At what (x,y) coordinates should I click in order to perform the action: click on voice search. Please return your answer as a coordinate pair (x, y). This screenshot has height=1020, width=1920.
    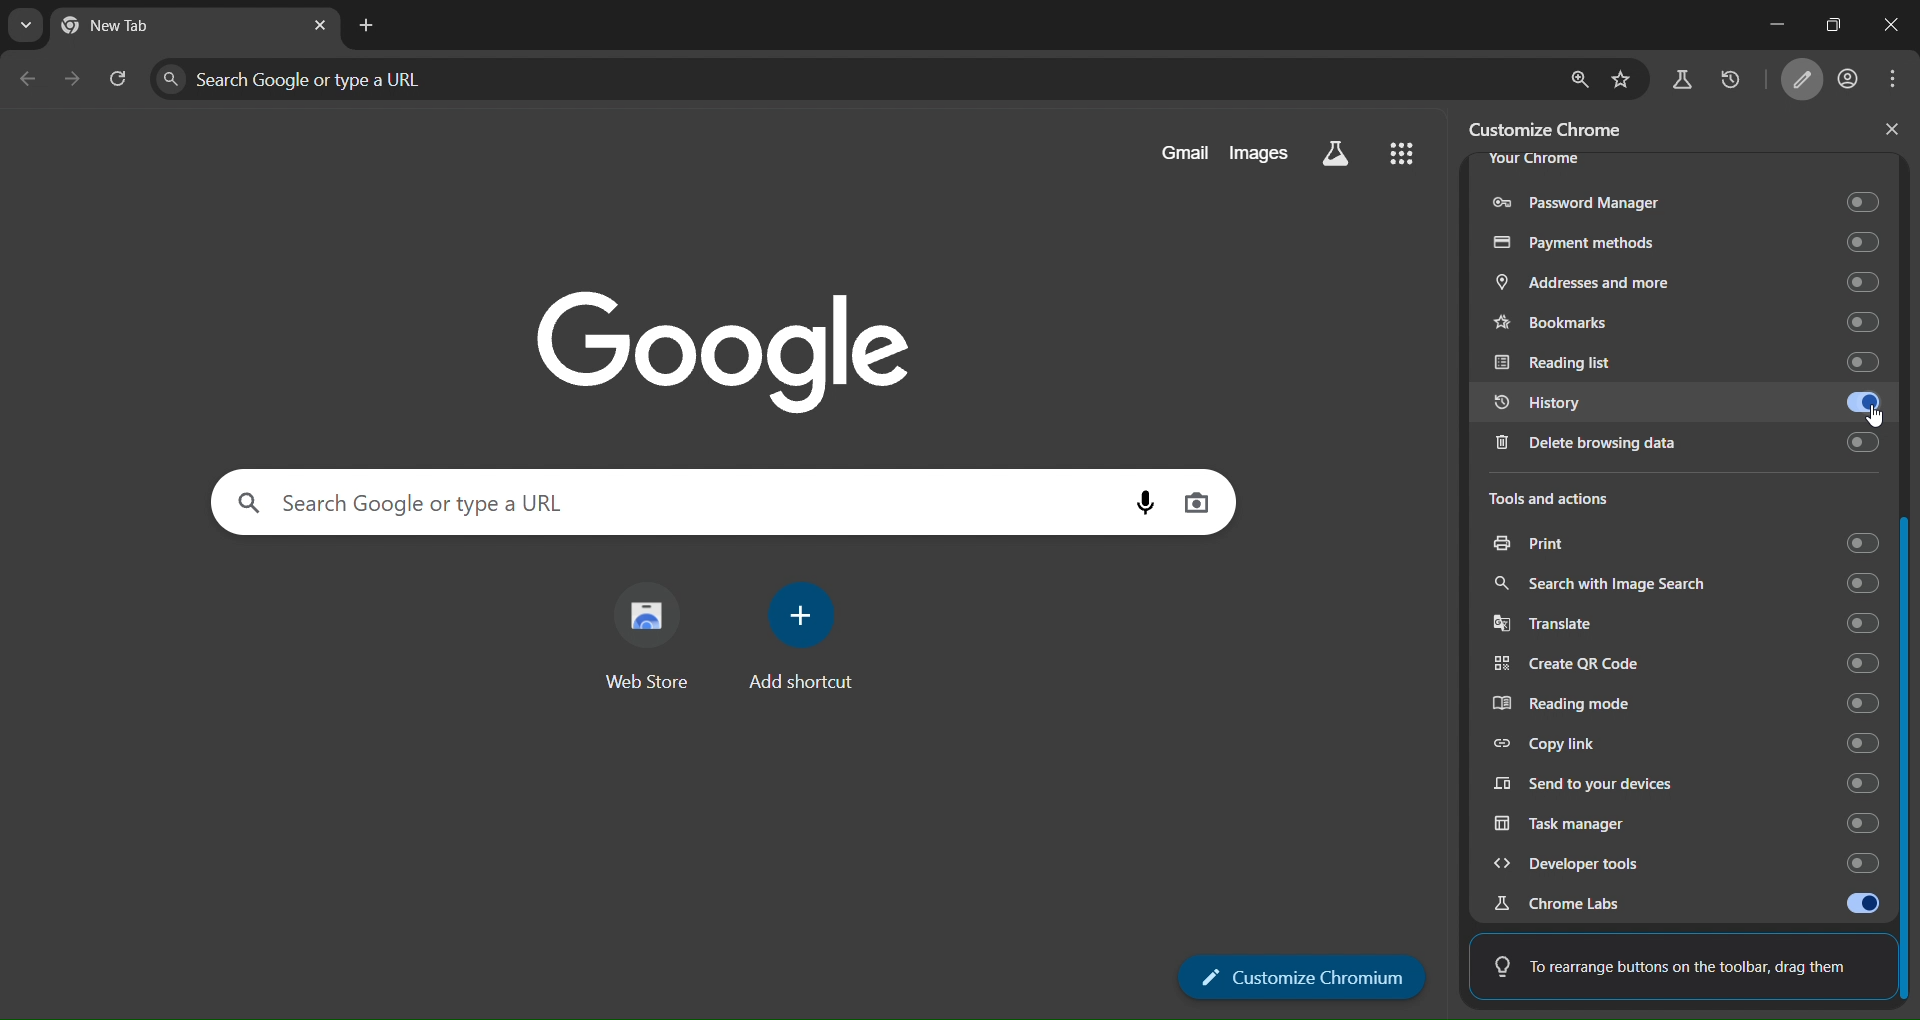
    Looking at the image, I should click on (1146, 503).